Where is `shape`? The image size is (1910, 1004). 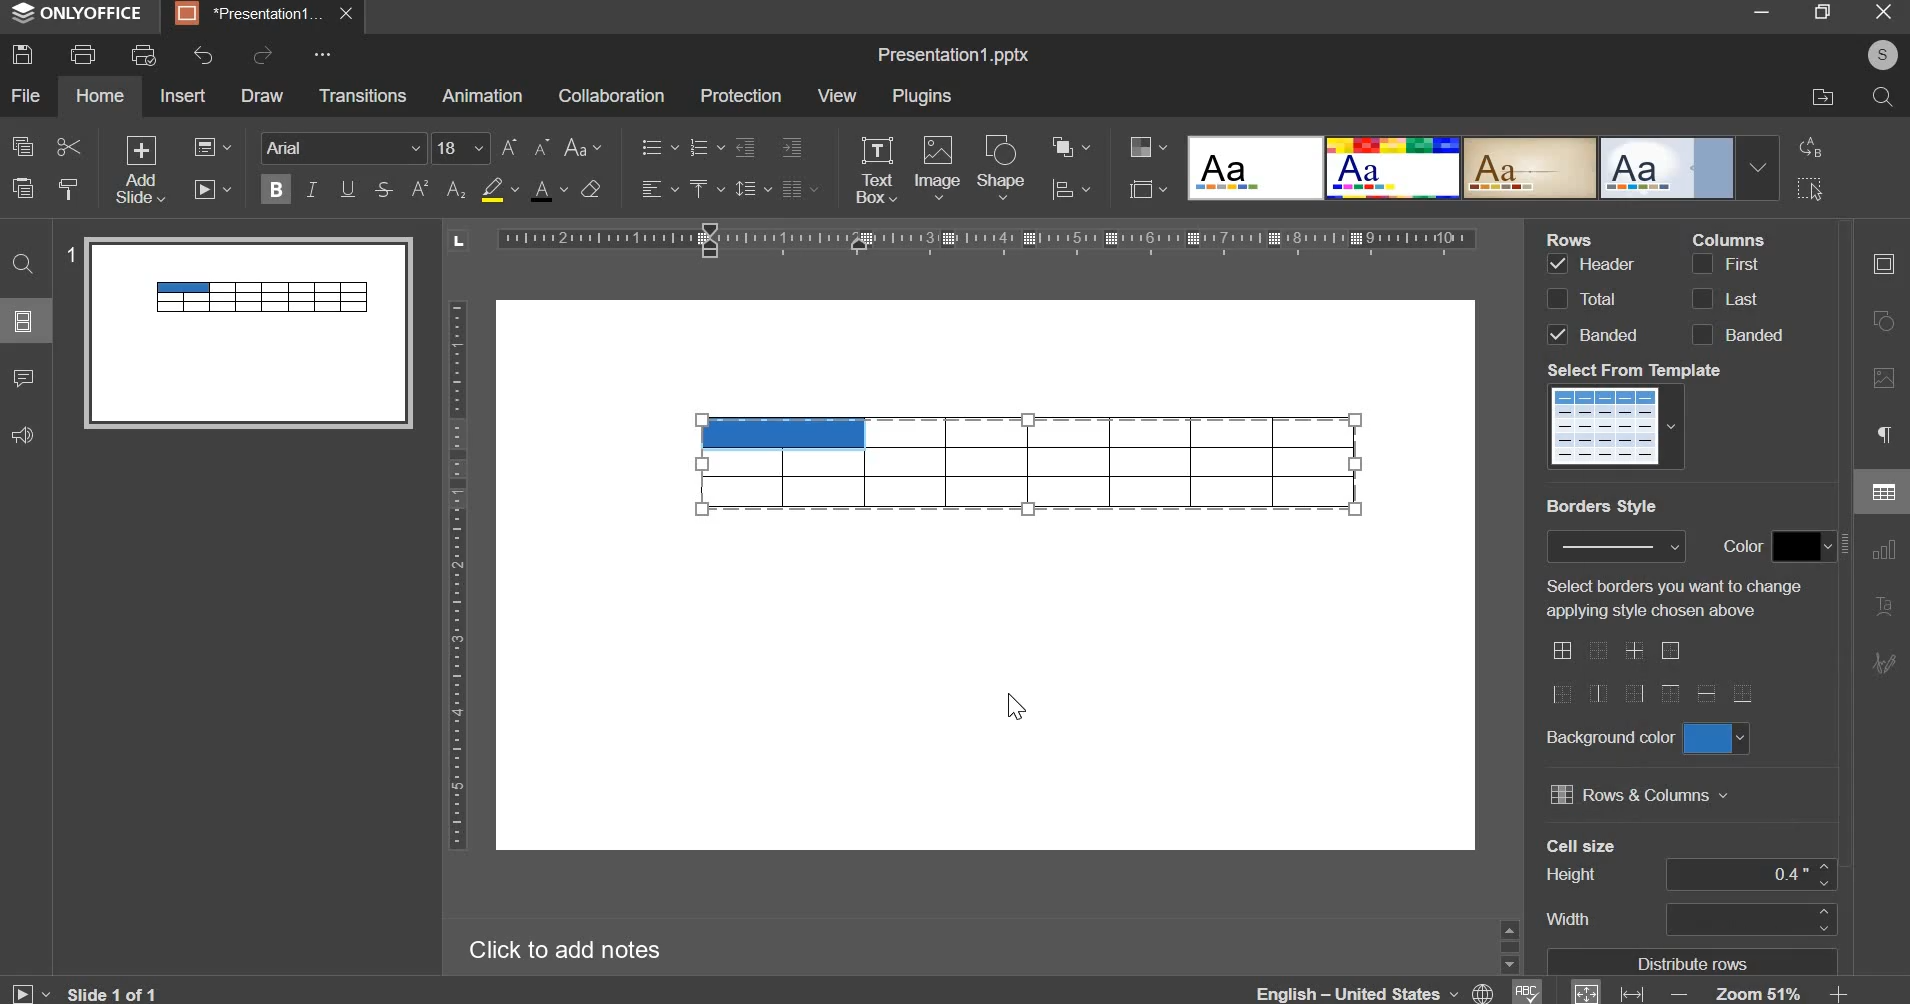 shape is located at coordinates (1003, 167).